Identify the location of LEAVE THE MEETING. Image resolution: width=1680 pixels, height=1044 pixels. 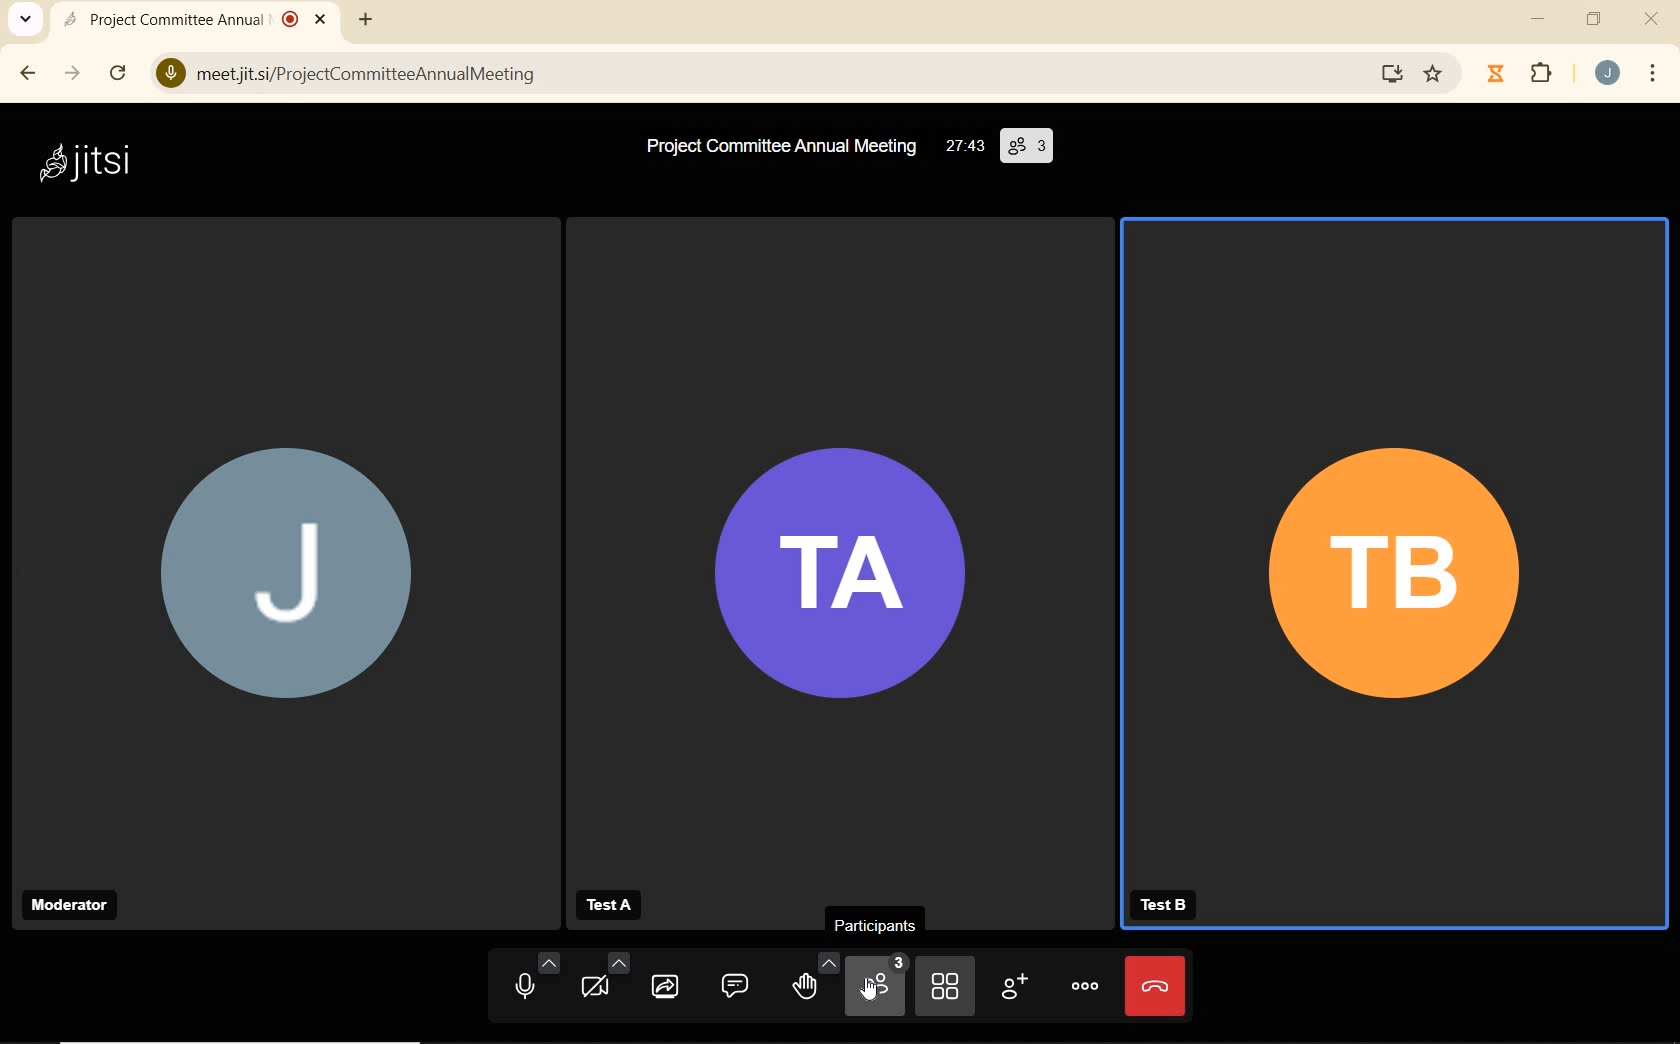
(1154, 985).